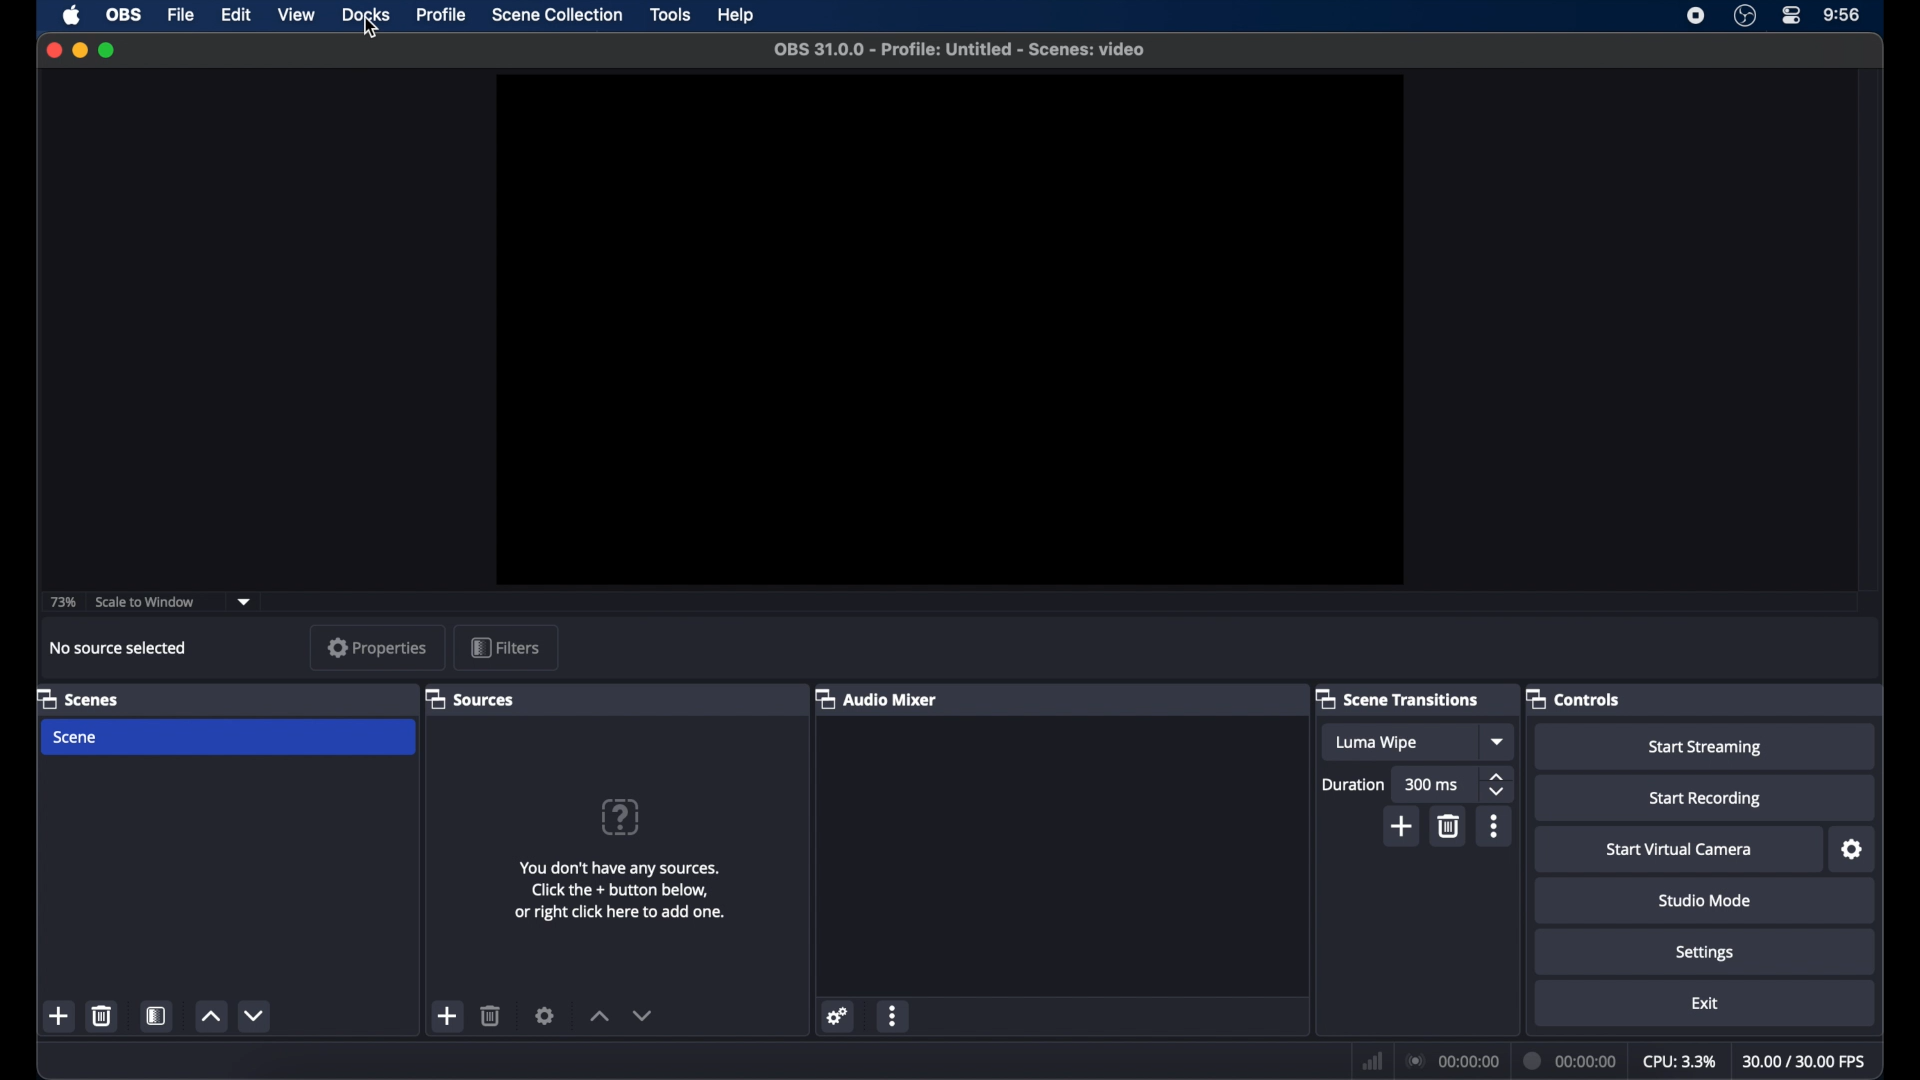  Describe the element at coordinates (881, 700) in the screenshot. I see `audio mixer` at that location.